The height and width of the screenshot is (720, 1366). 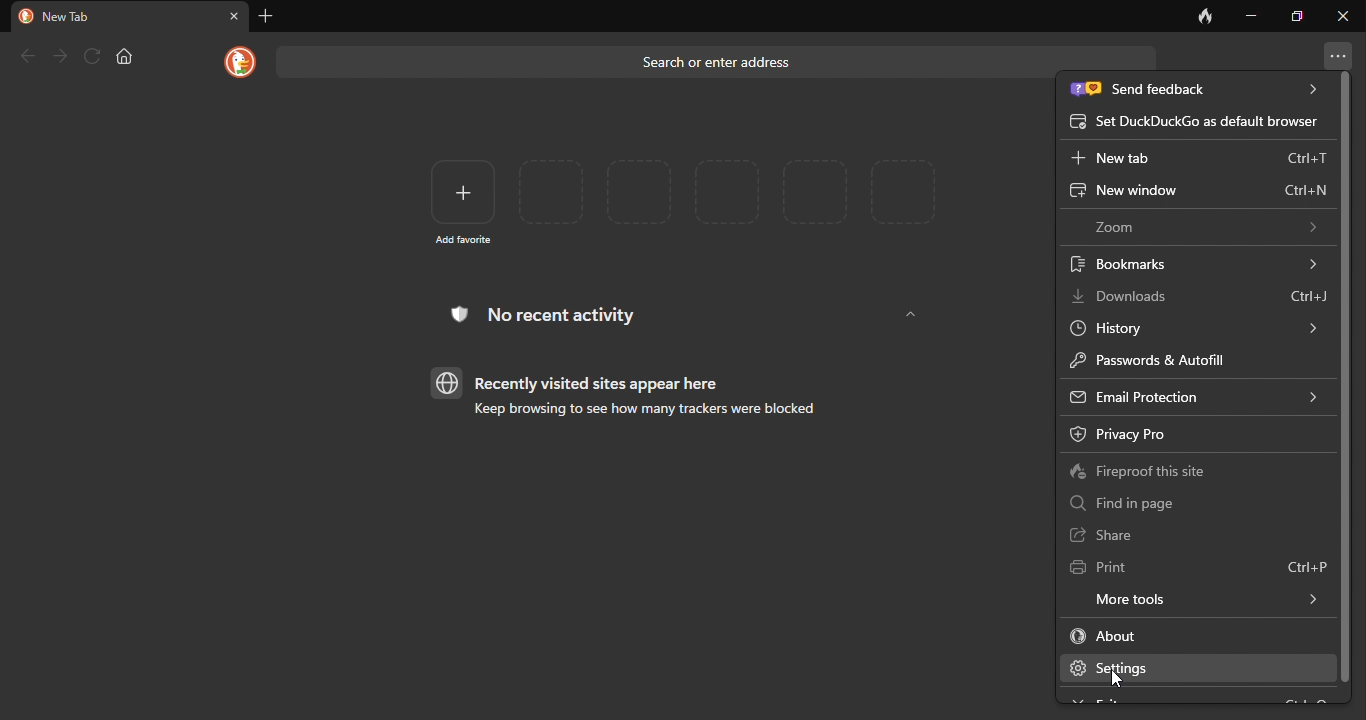 I want to click on downloads, so click(x=1200, y=296).